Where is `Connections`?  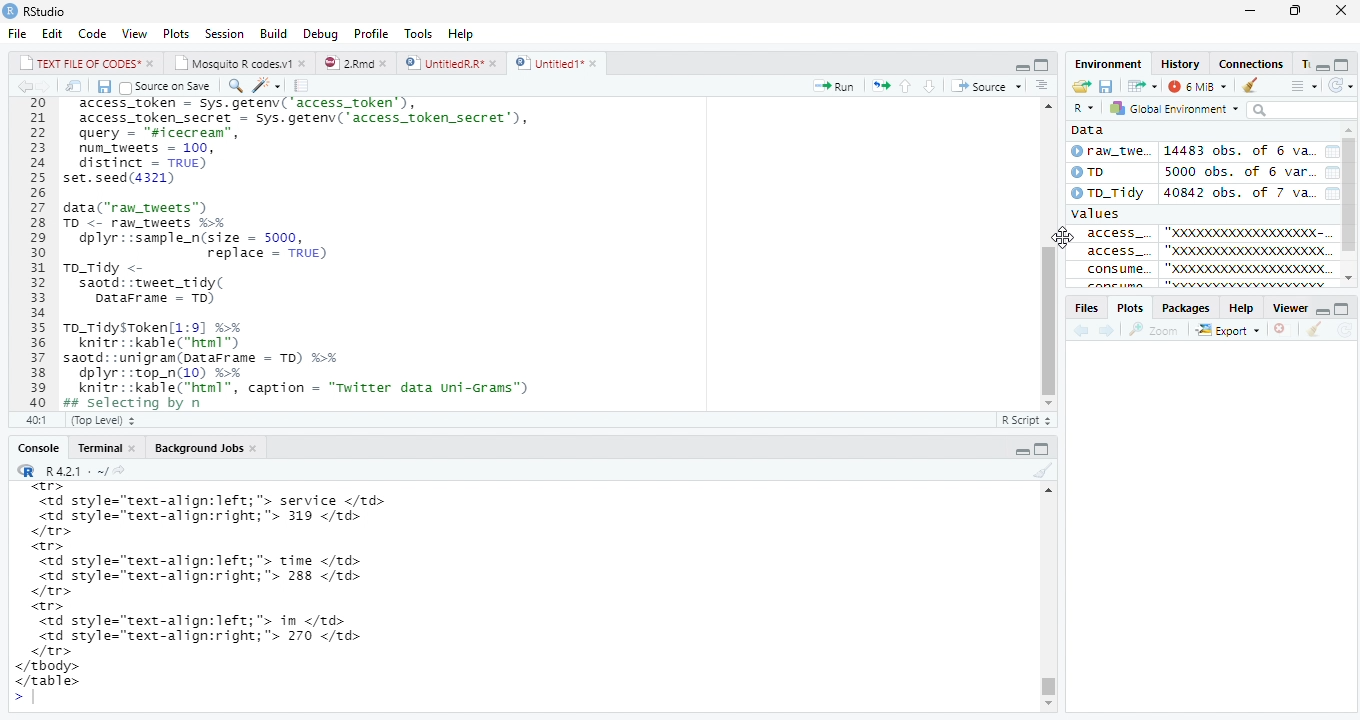 Connections is located at coordinates (1263, 63).